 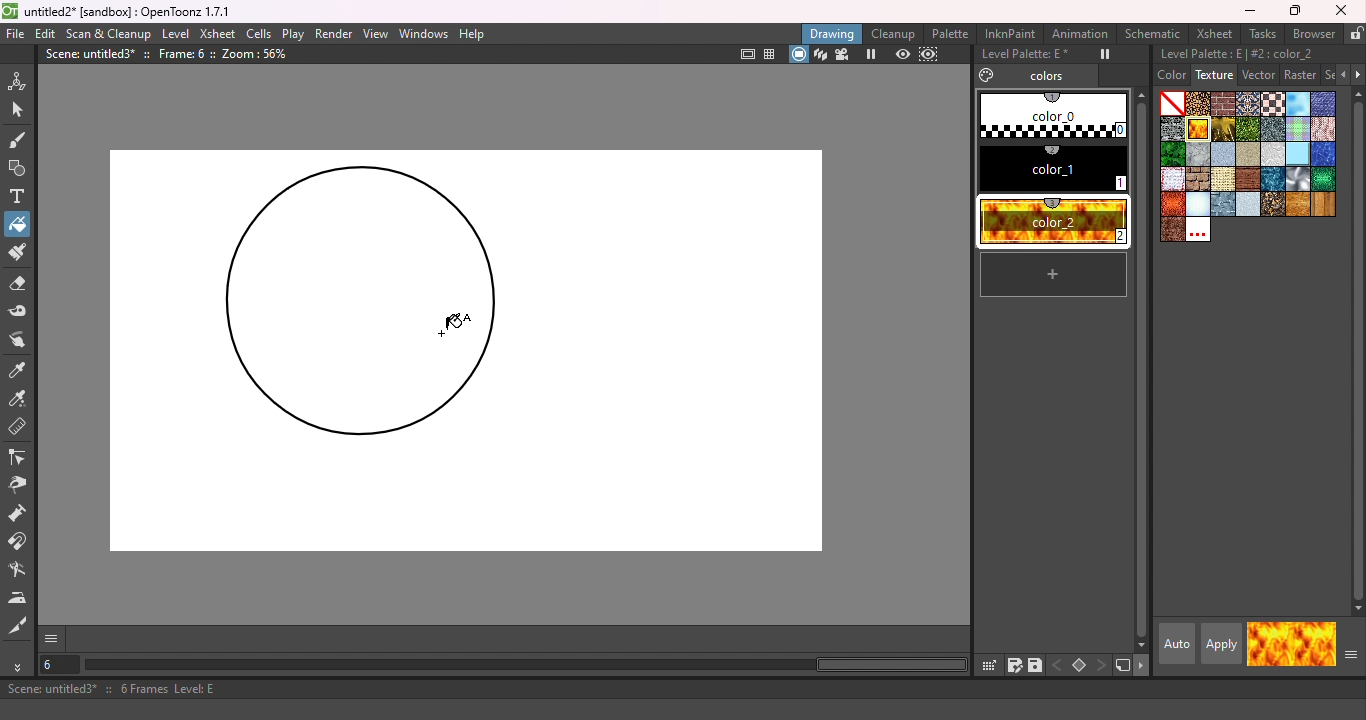 I want to click on new style, so click(x=1122, y=666).